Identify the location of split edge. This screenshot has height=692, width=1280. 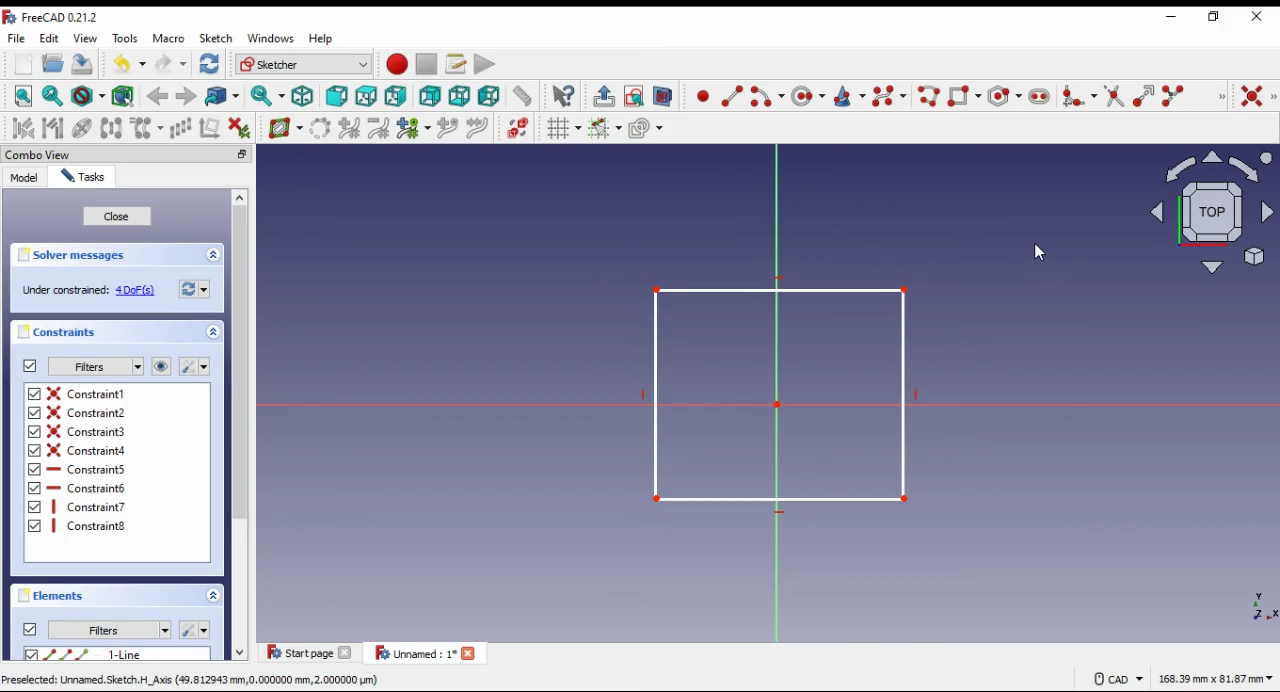
(1174, 94).